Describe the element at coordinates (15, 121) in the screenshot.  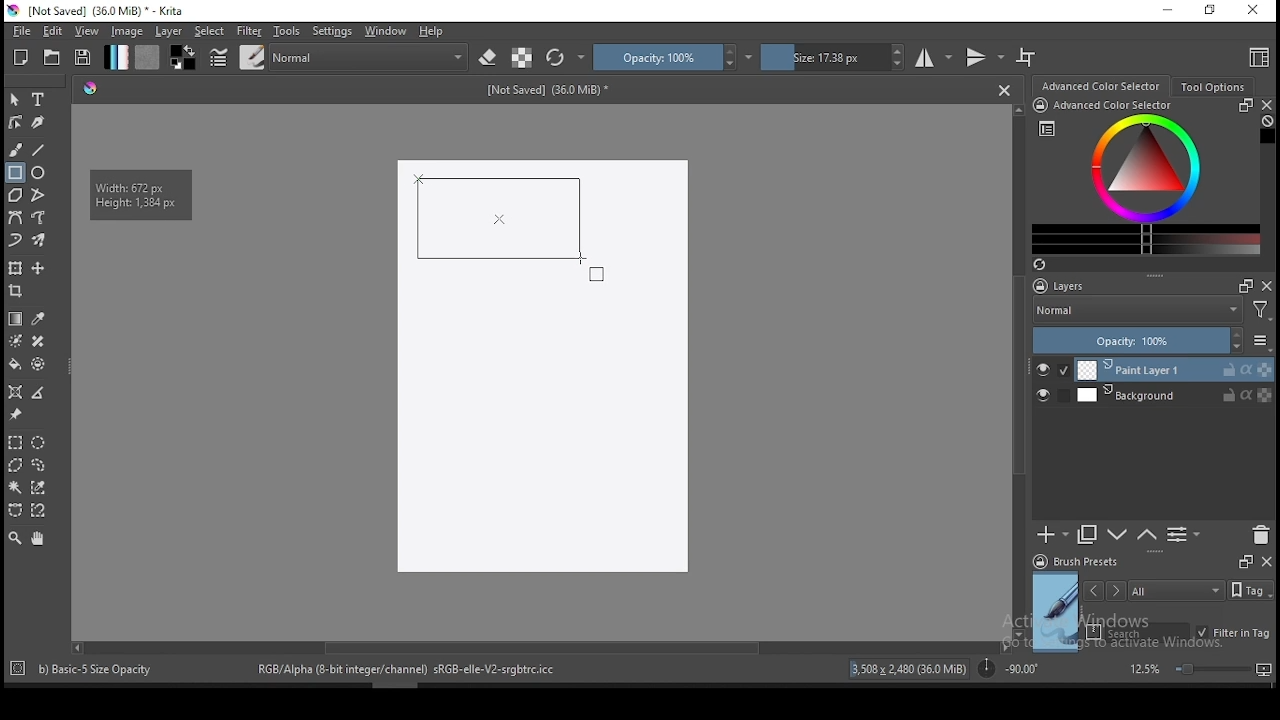
I see `edit shapes tool` at that location.